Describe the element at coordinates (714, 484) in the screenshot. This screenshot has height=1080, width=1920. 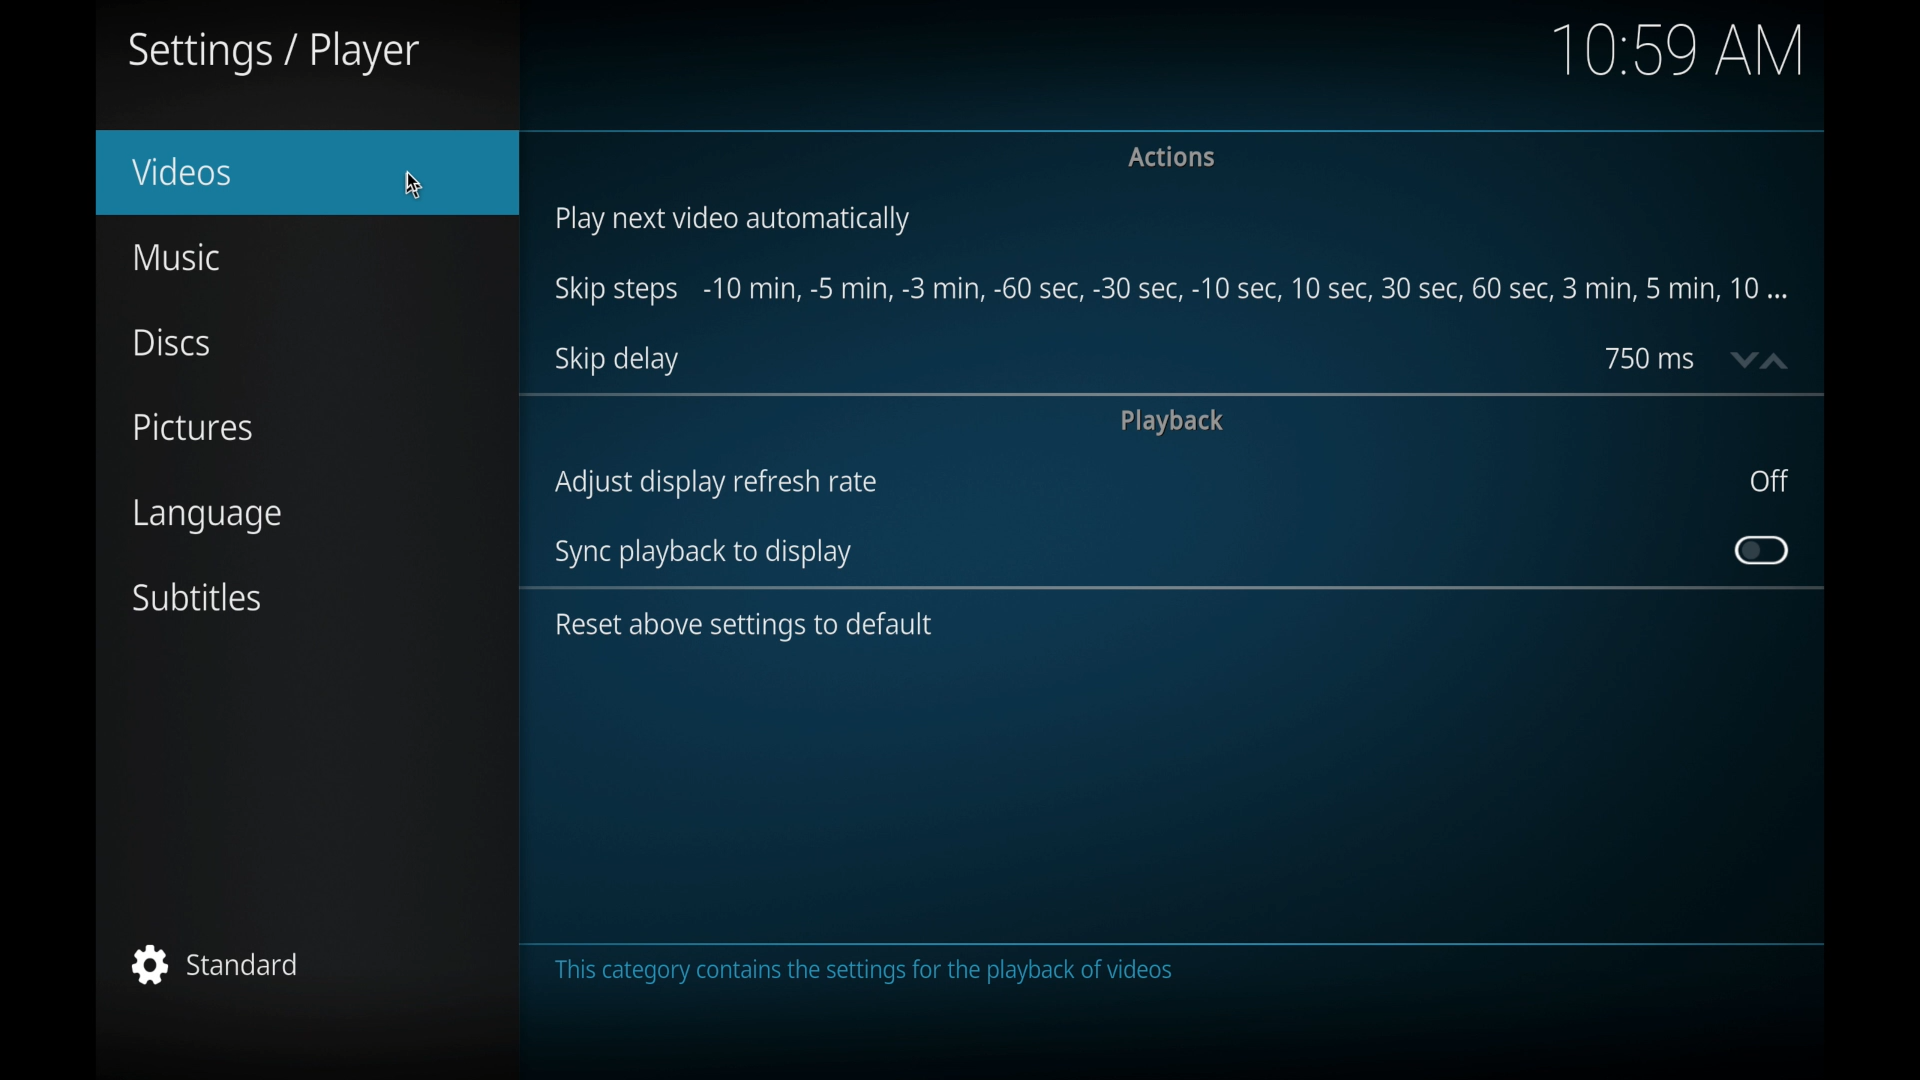
I see `adjust display refresh rate` at that location.